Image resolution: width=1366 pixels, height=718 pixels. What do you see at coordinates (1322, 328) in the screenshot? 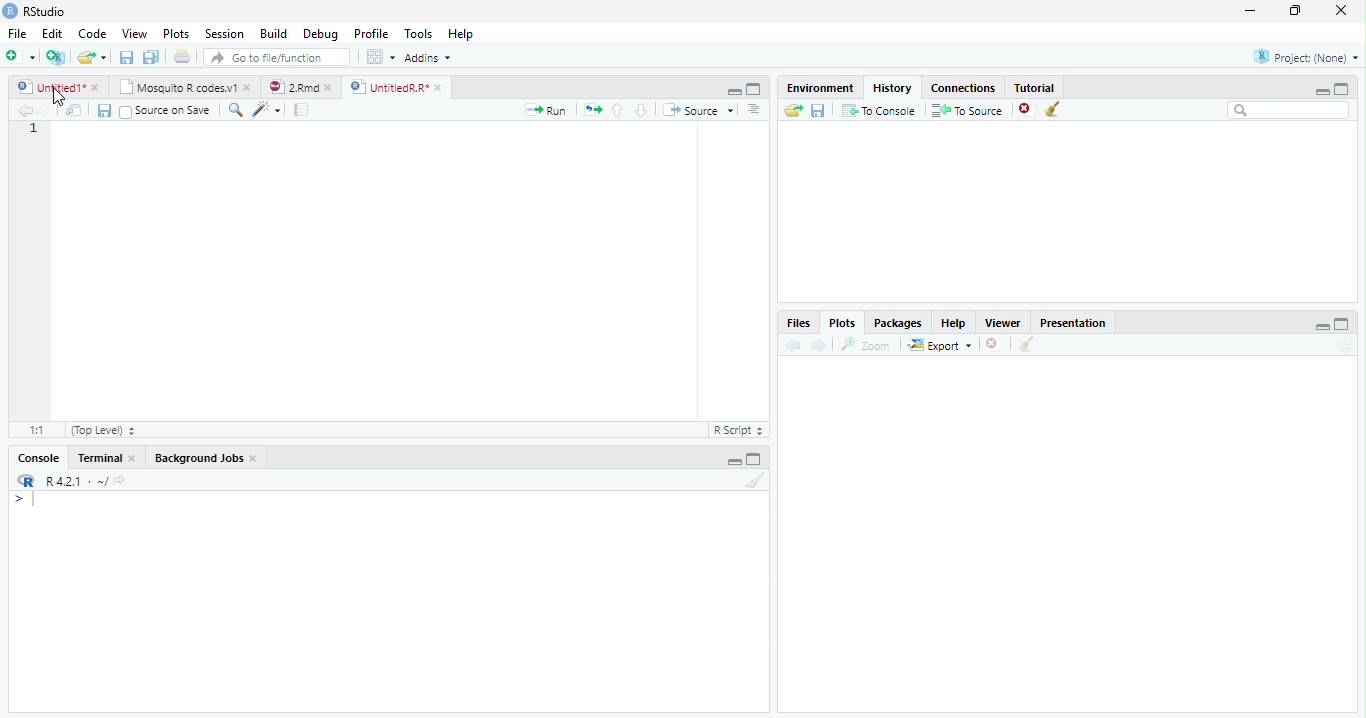
I see `Minimize` at bounding box center [1322, 328].